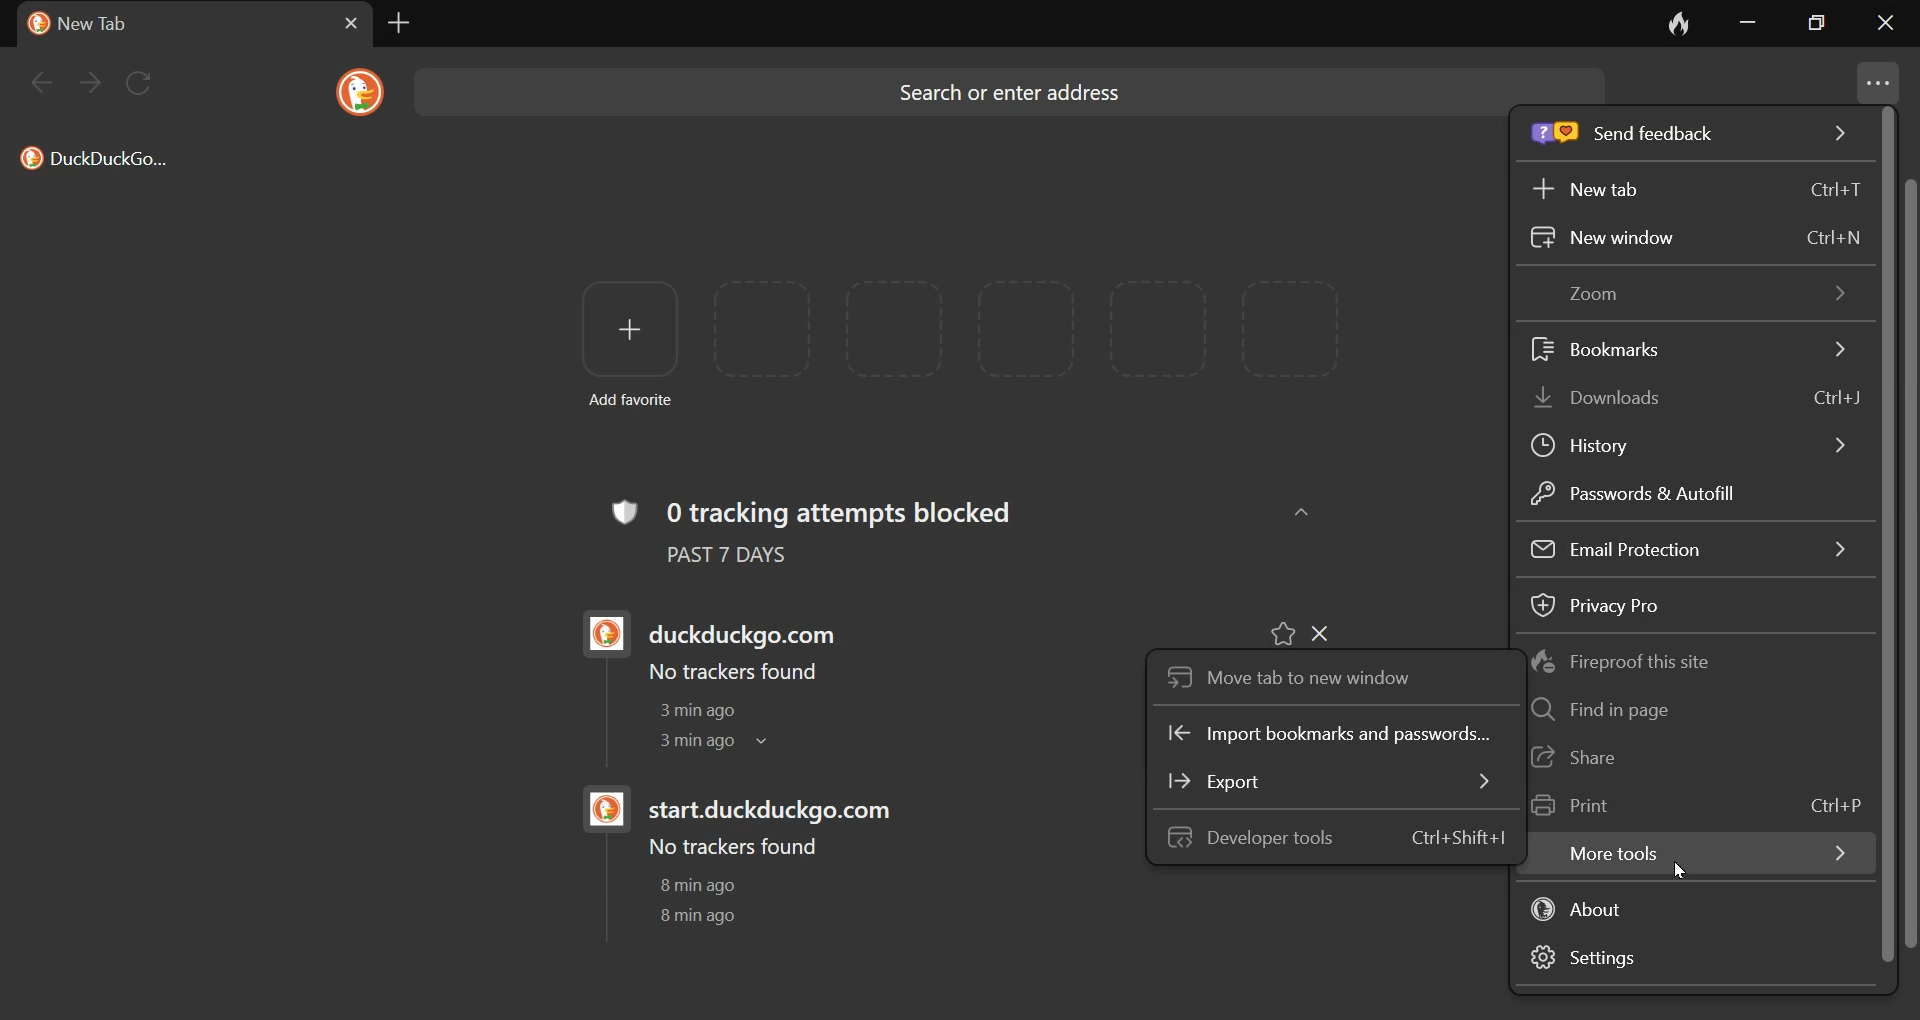  Describe the element at coordinates (1696, 297) in the screenshot. I see `Zoom` at that location.